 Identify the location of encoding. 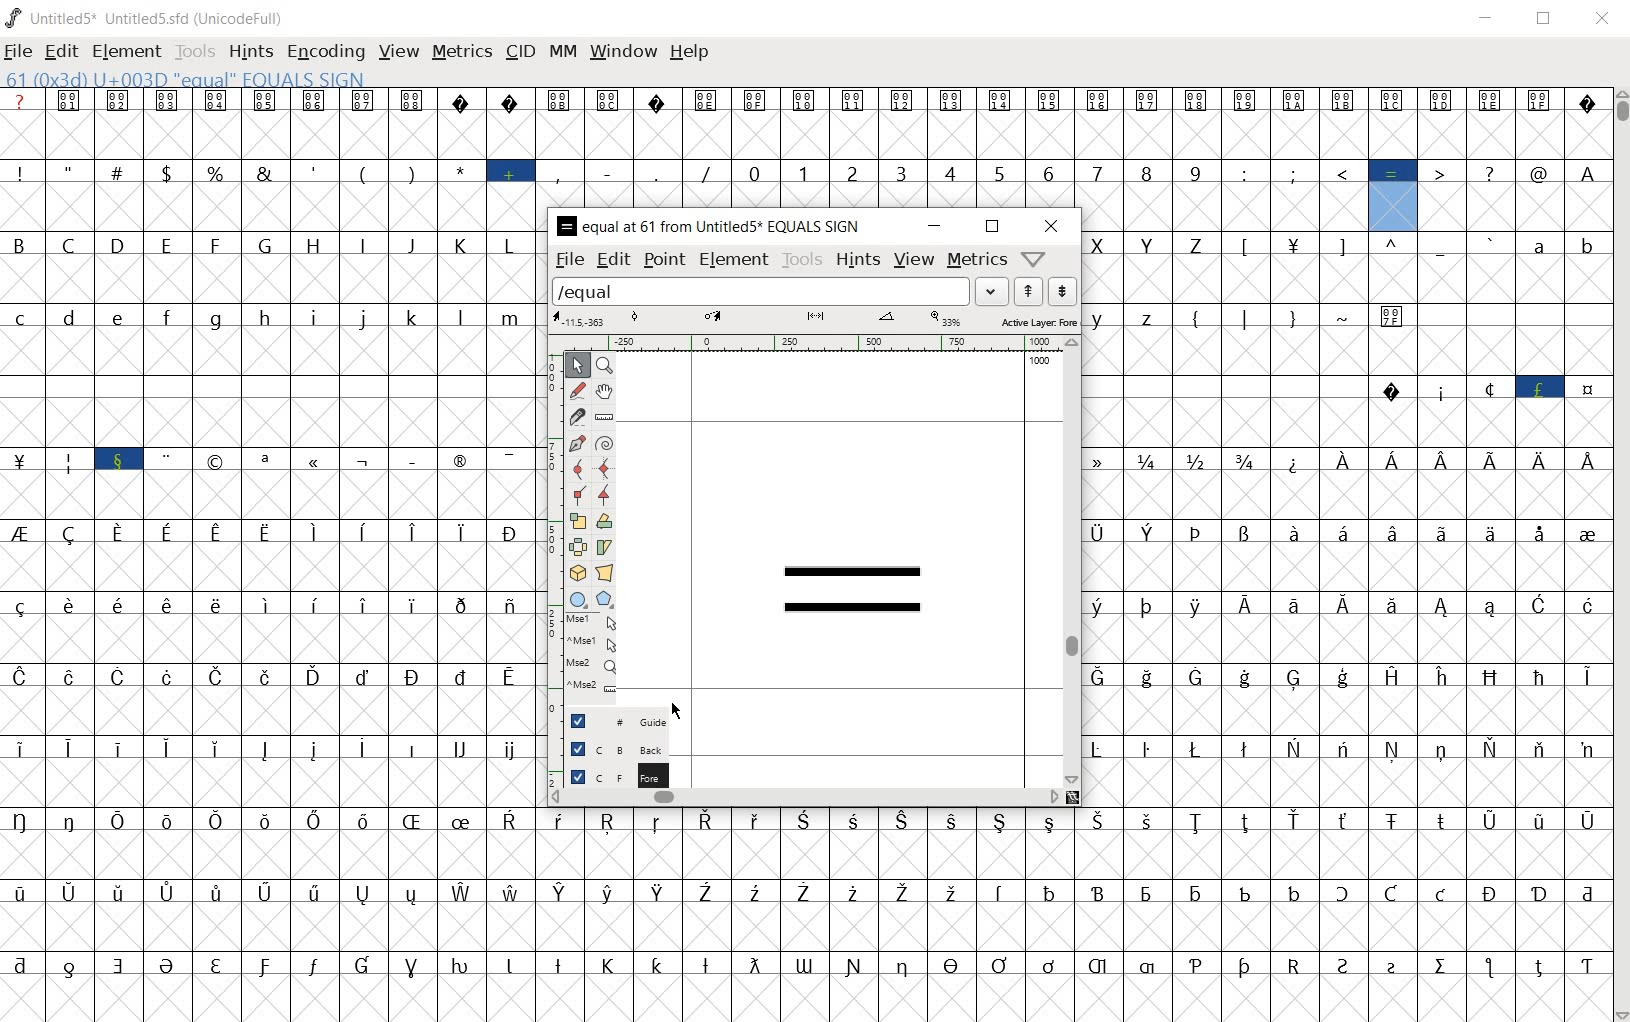
(322, 51).